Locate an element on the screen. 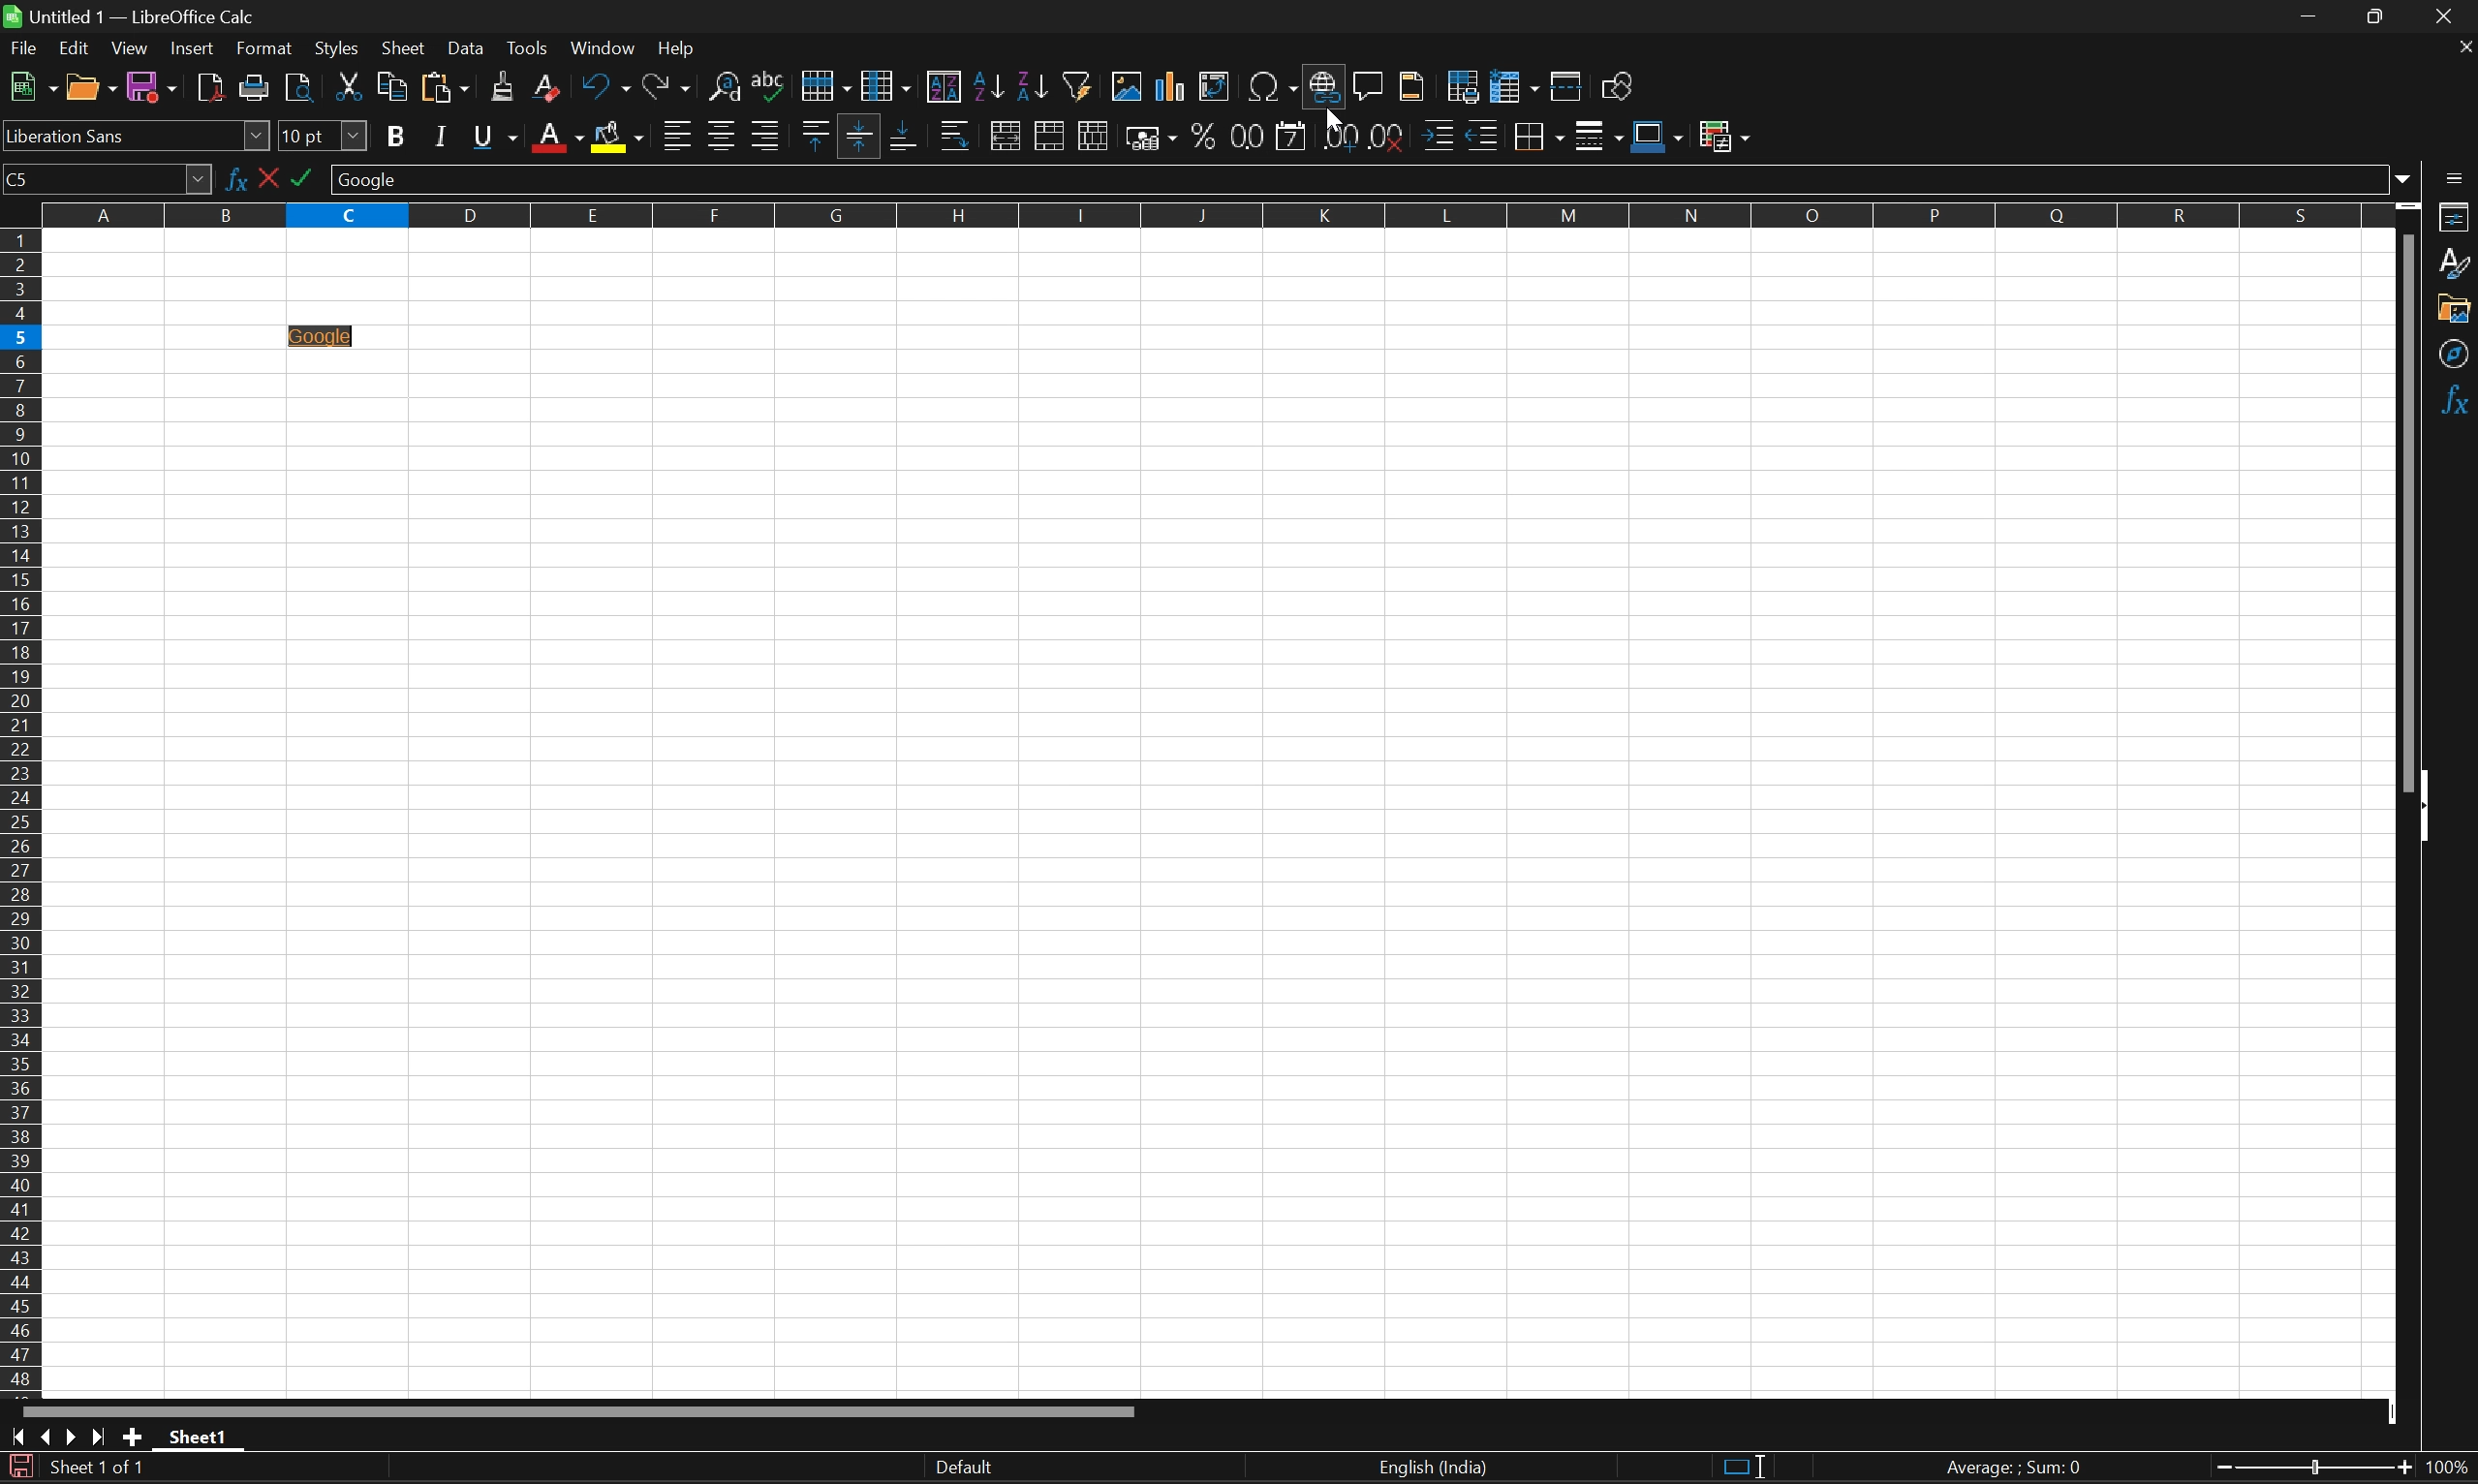 This screenshot has width=2478, height=1484. Hide is located at coordinates (2430, 807).